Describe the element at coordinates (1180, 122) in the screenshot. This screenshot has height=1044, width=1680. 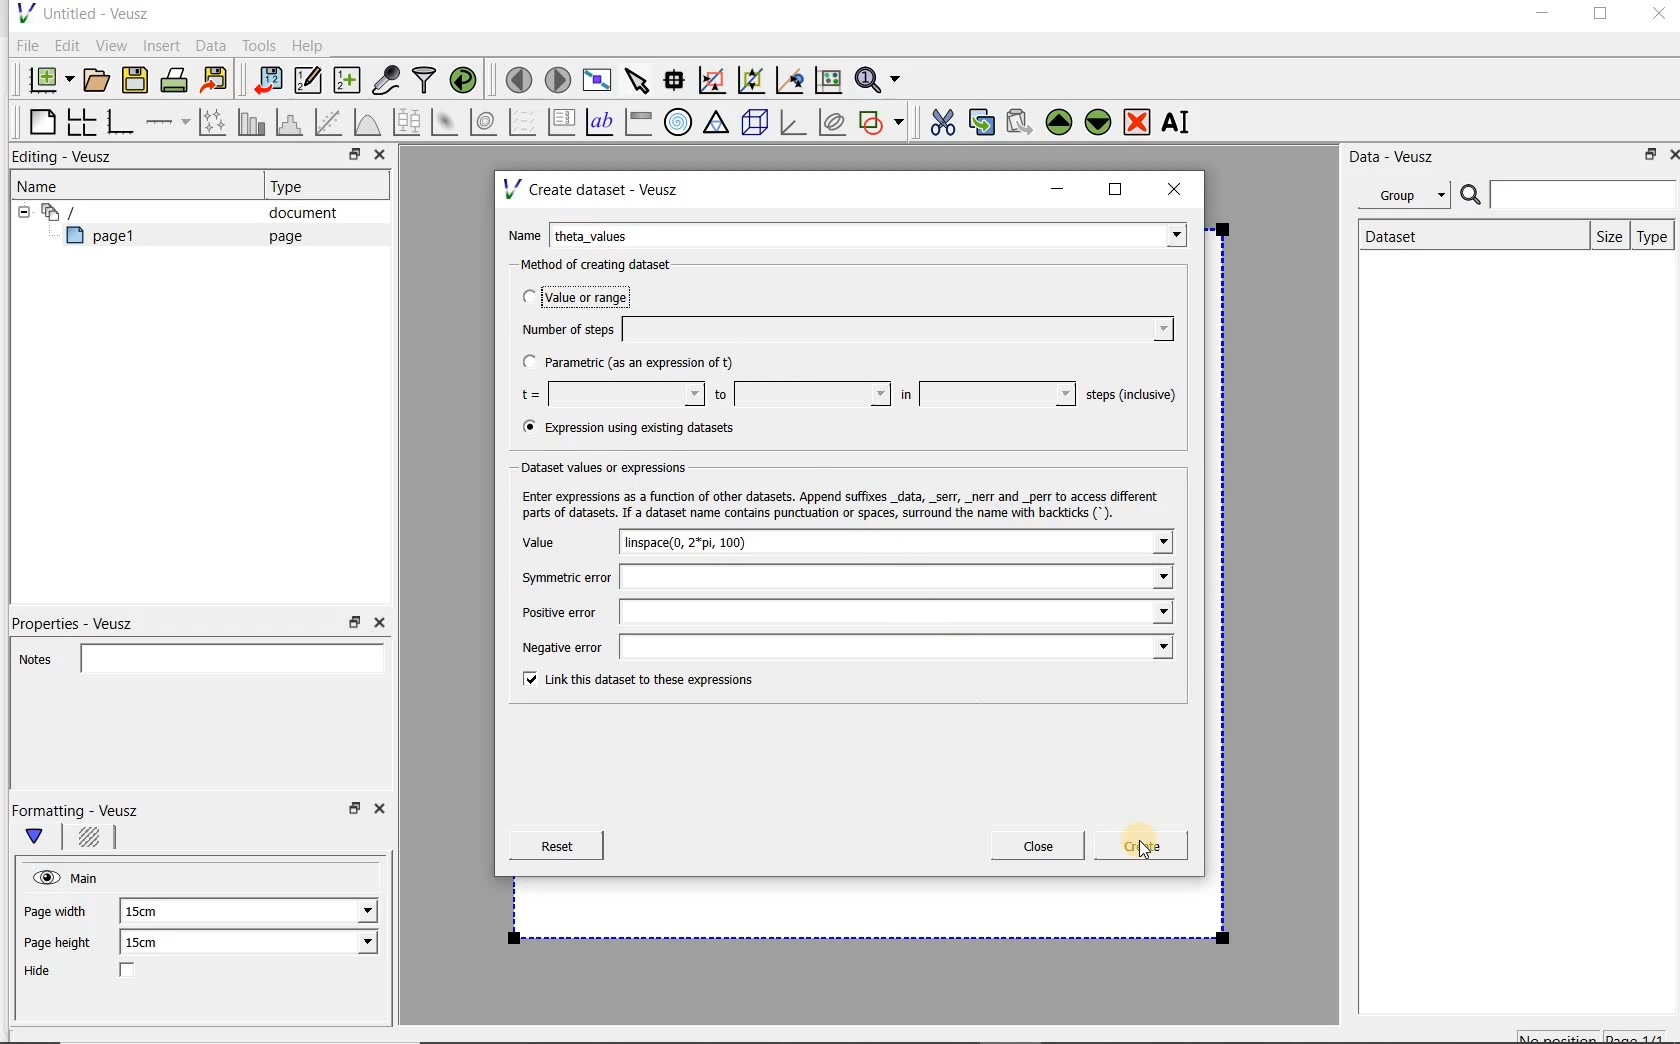
I see `rename the selected widget` at that location.